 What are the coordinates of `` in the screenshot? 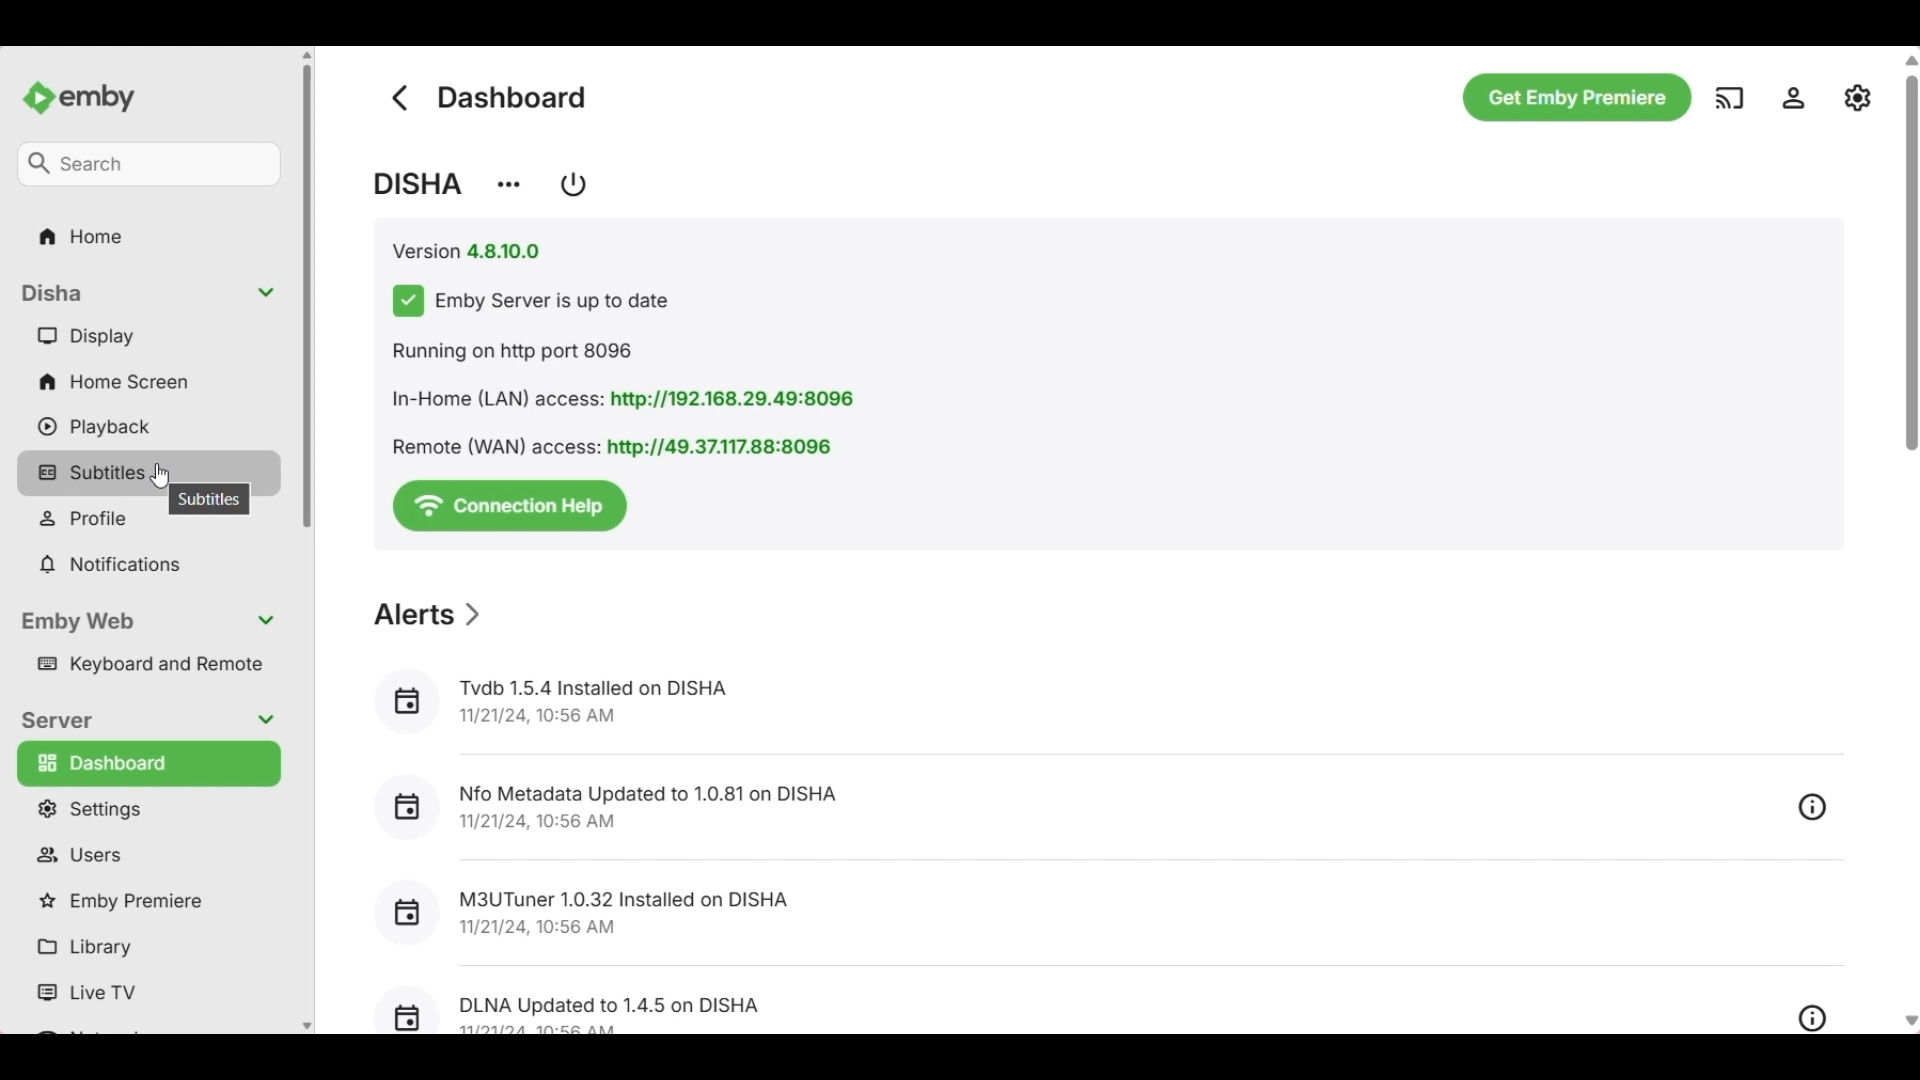 It's located at (146, 161).